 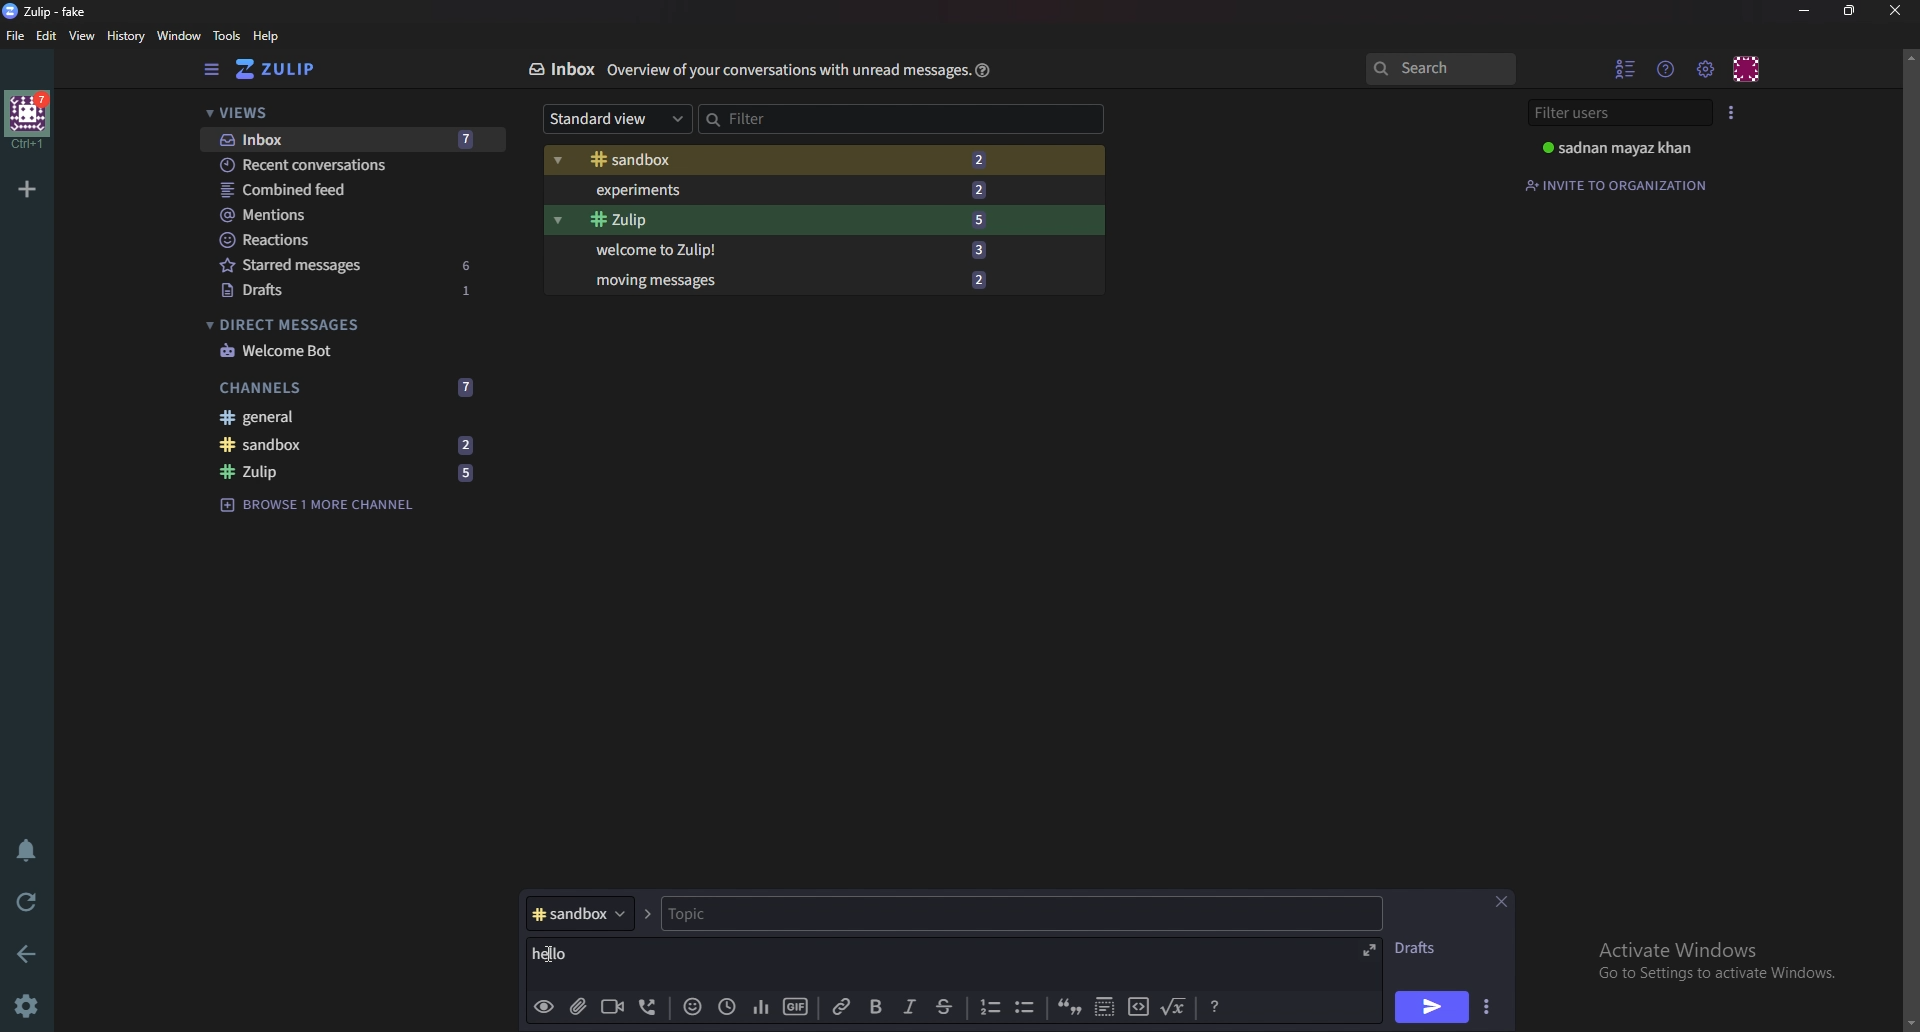 What do you see at coordinates (212, 70) in the screenshot?
I see `sidebar` at bounding box center [212, 70].